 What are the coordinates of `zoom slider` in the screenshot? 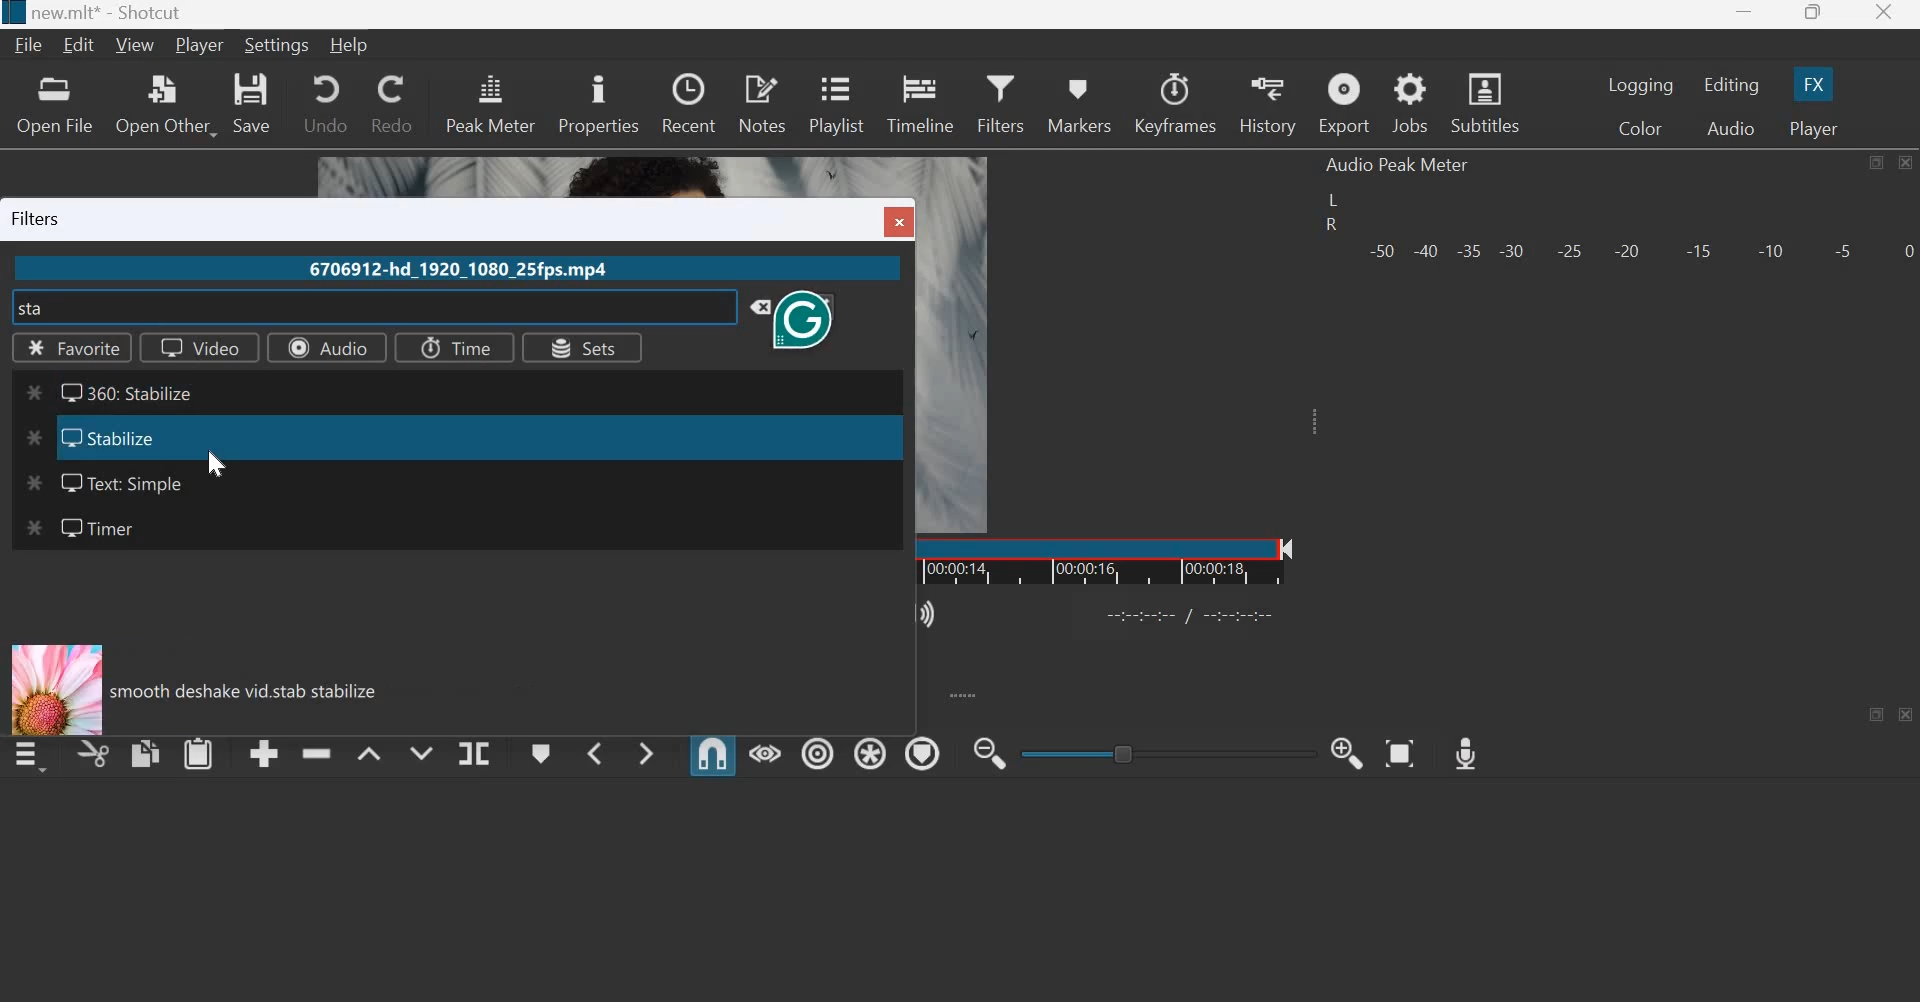 It's located at (1160, 753).